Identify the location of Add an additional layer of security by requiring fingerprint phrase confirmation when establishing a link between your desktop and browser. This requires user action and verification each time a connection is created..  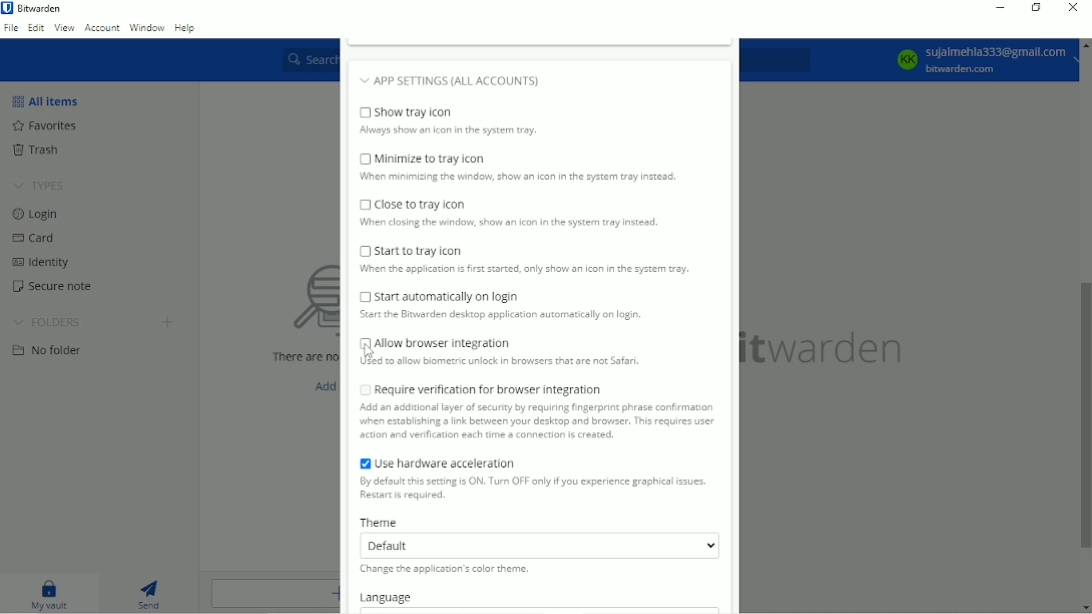
(539, 423).